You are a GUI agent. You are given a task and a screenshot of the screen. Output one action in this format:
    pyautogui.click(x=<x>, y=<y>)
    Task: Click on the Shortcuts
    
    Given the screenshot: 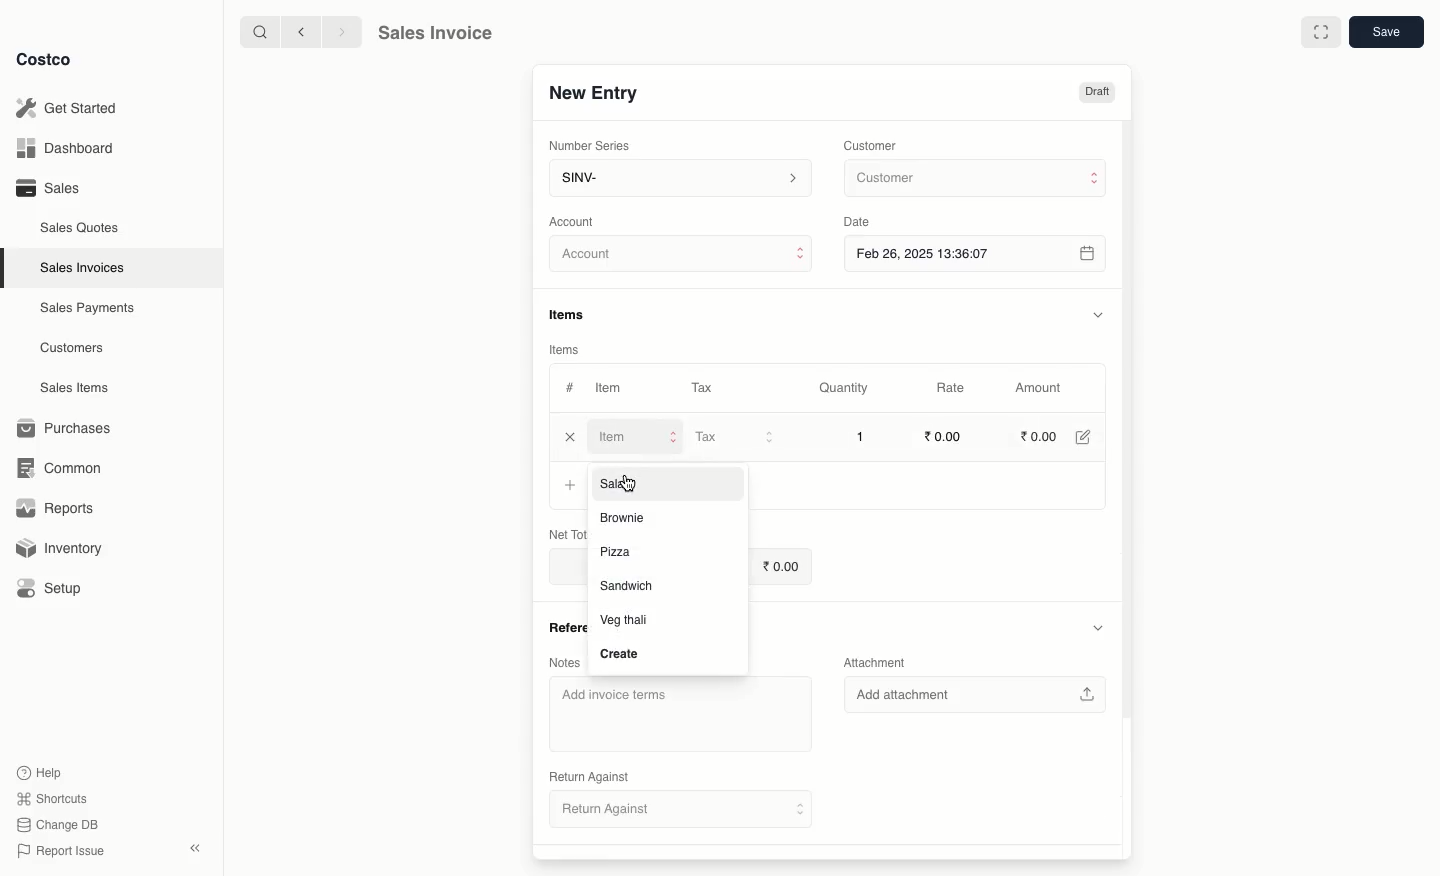 What is the action you would take?
    pyautogui.click(x=51, y=799)
    